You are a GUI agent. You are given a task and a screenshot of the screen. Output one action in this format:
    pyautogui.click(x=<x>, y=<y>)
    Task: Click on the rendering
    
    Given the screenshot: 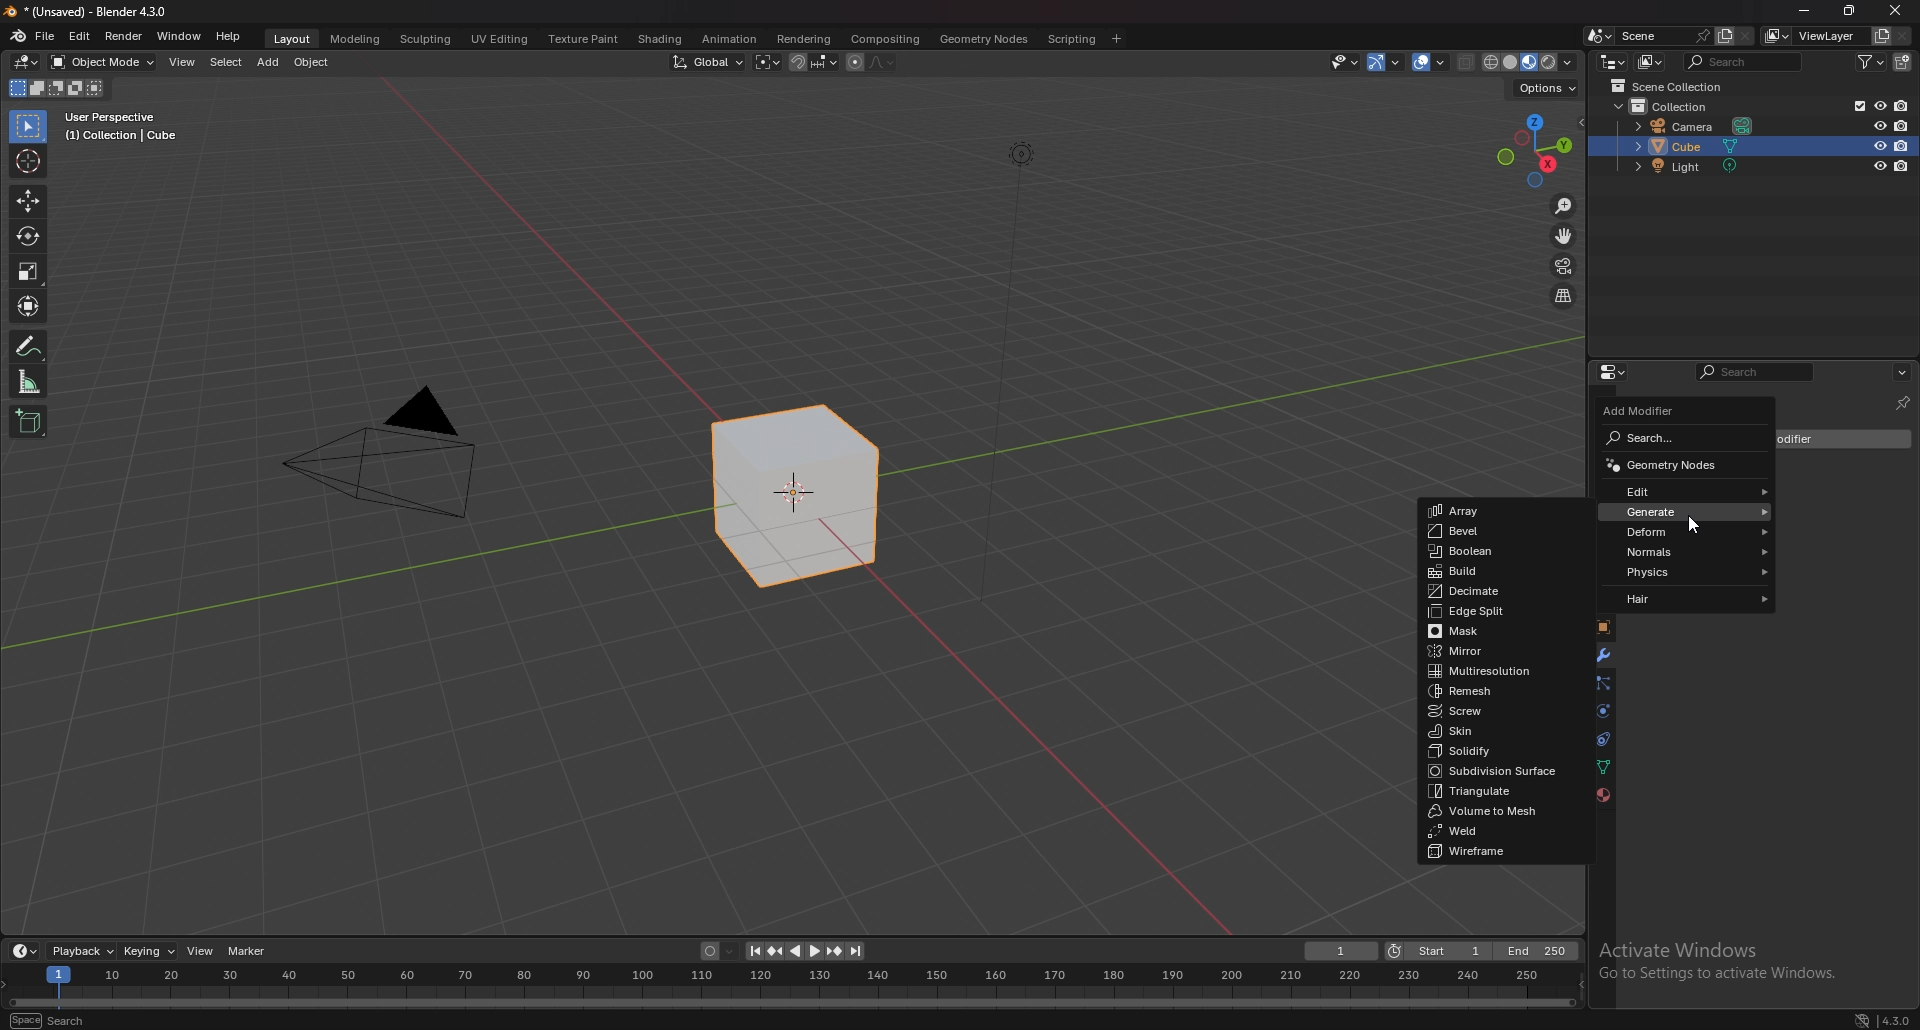 What is the action you would take?
    pyautogui.click(x=804, y=39)
    